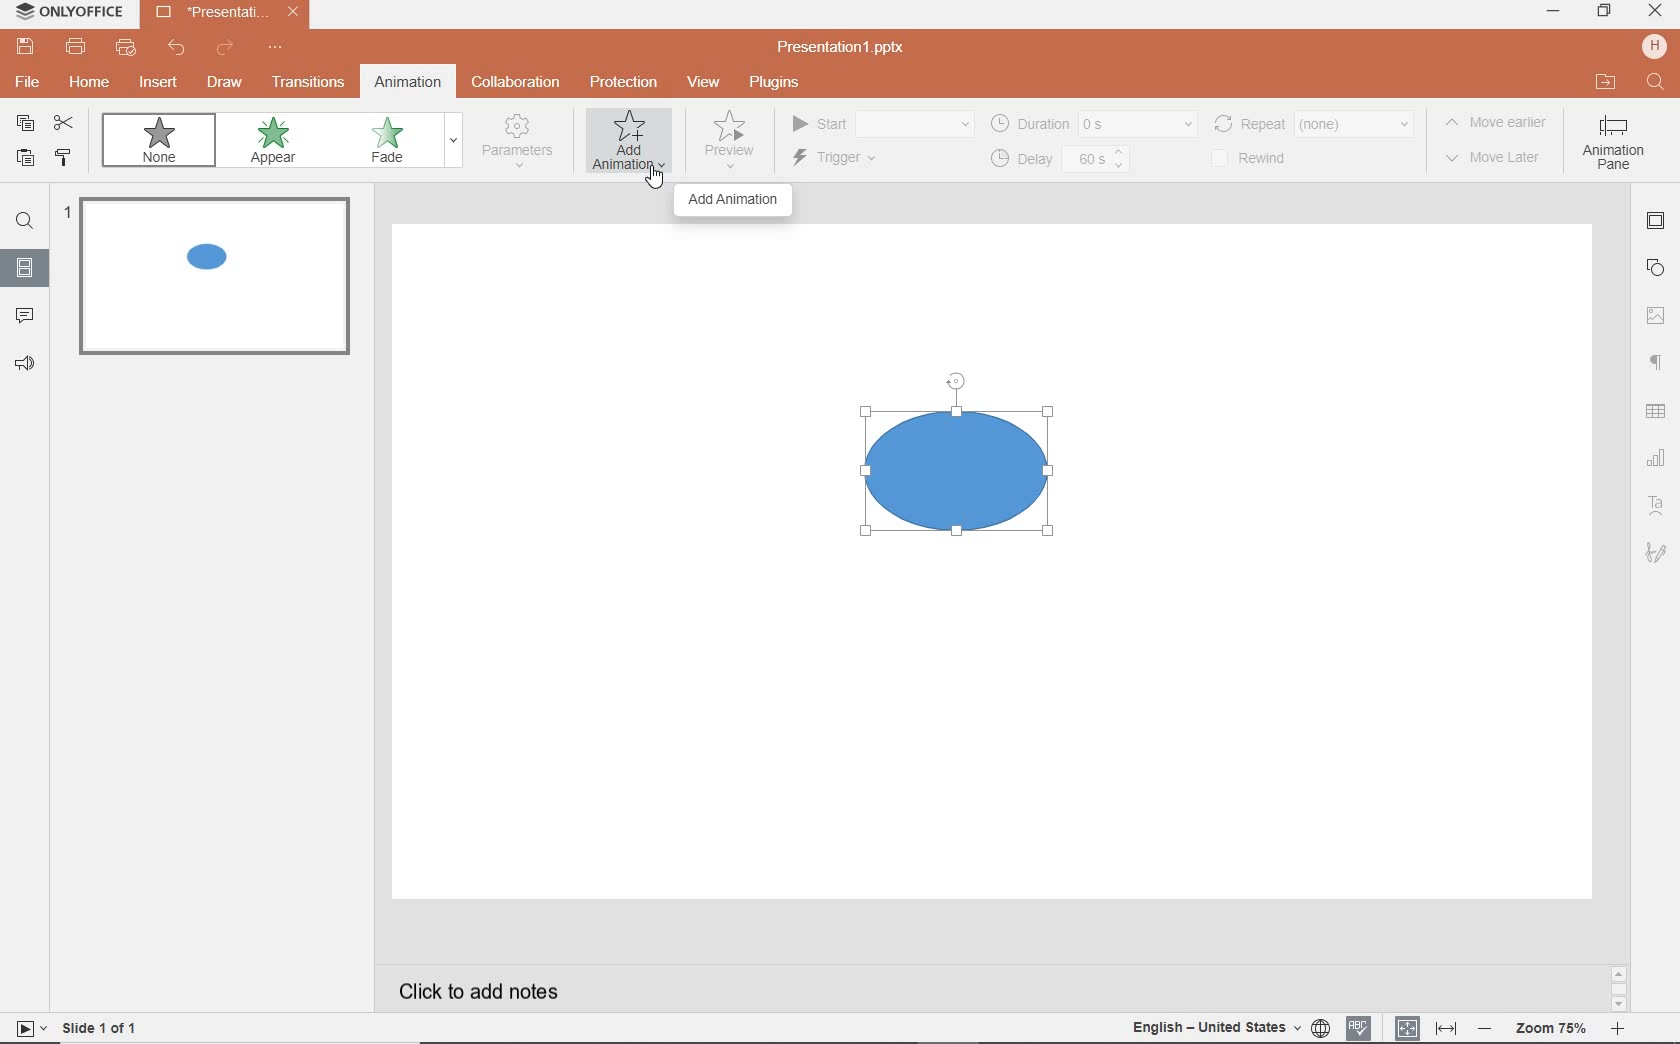 The height and width of the screenshot is (1044, 1680). Describe the element at coordinates (398, 142) in the screenshot. I see `fade` at that location.